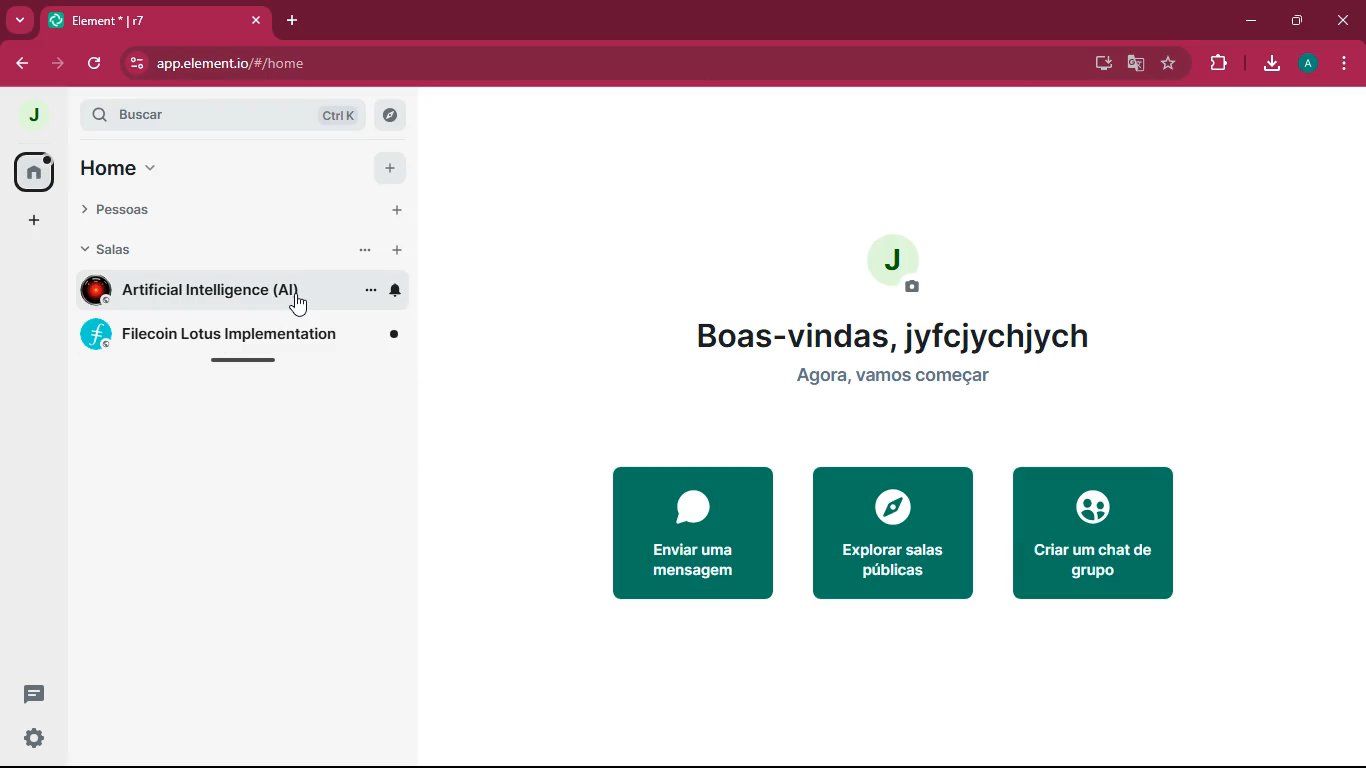  Describe the element at coordinates (892, 537) in the screenshot. I see `explorar salas publicas` at that location.